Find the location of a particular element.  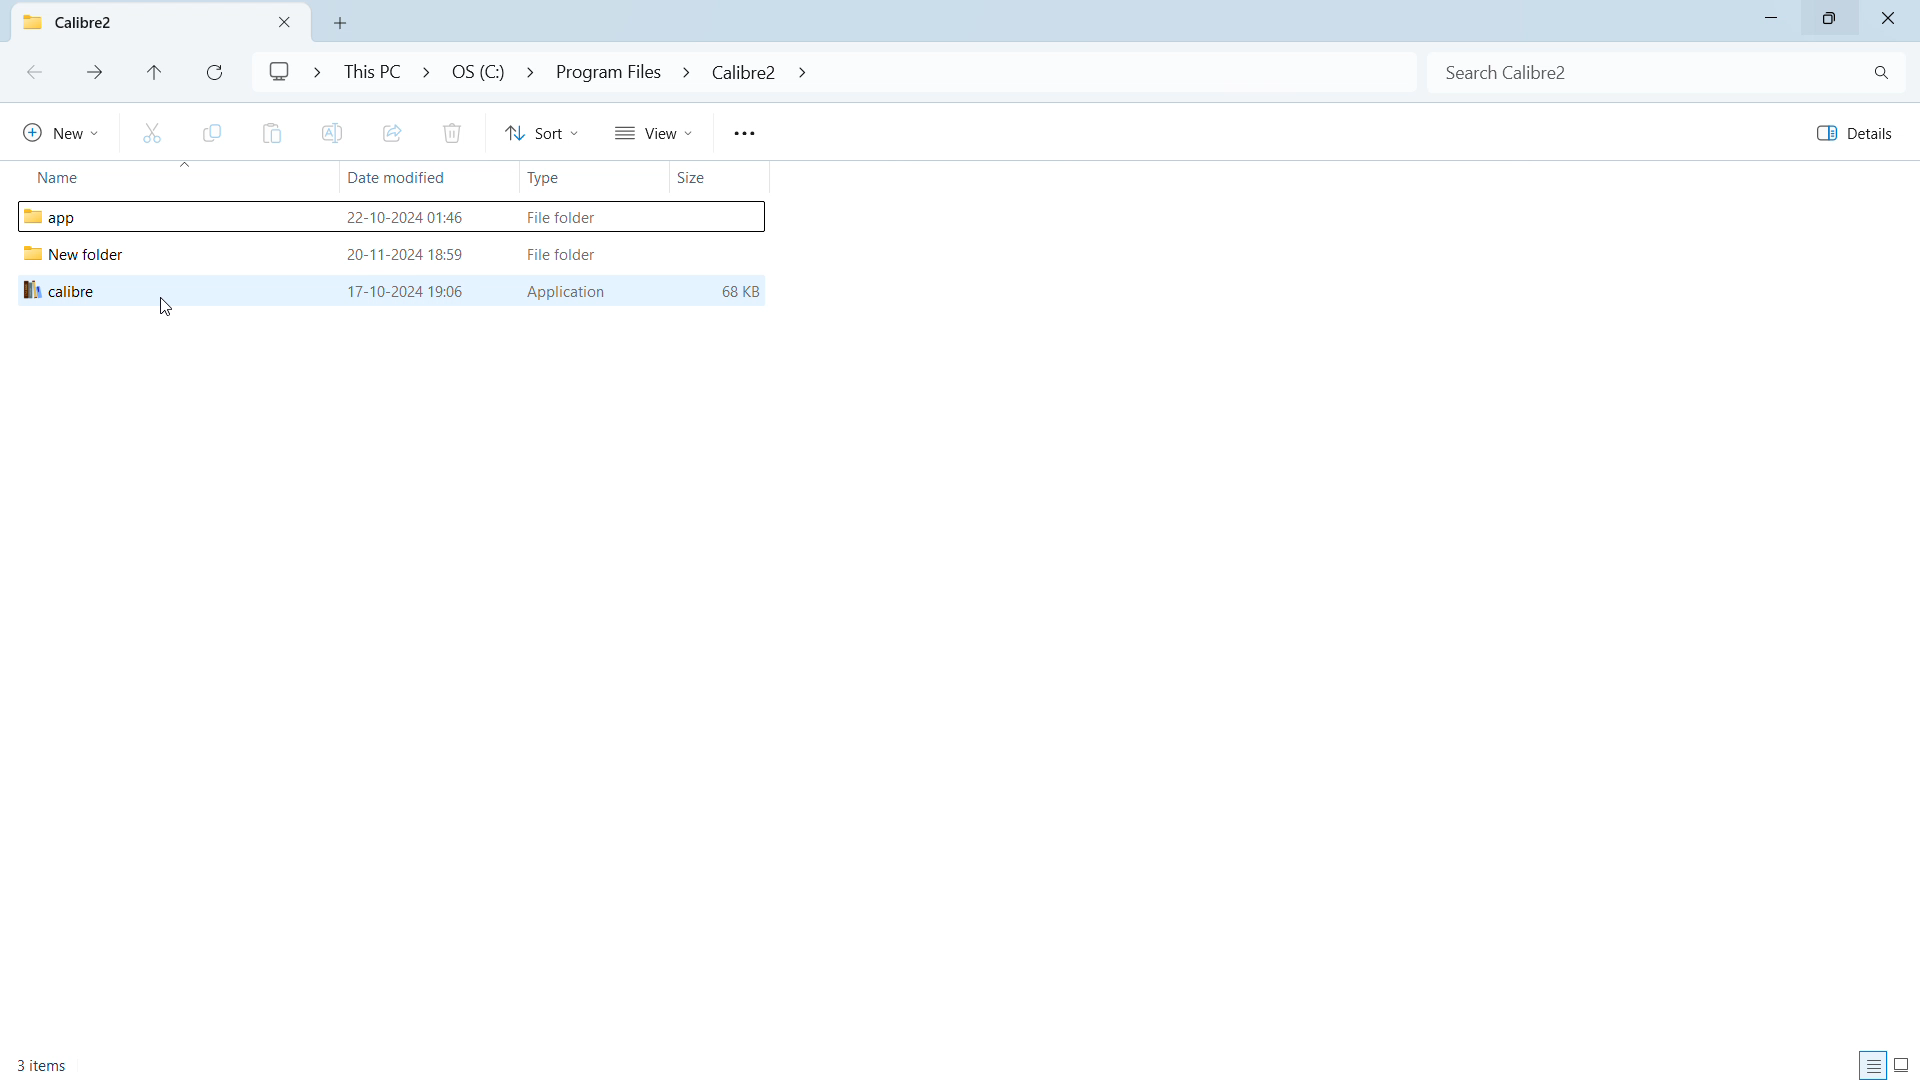

delete is located at coordinates (455, 133).